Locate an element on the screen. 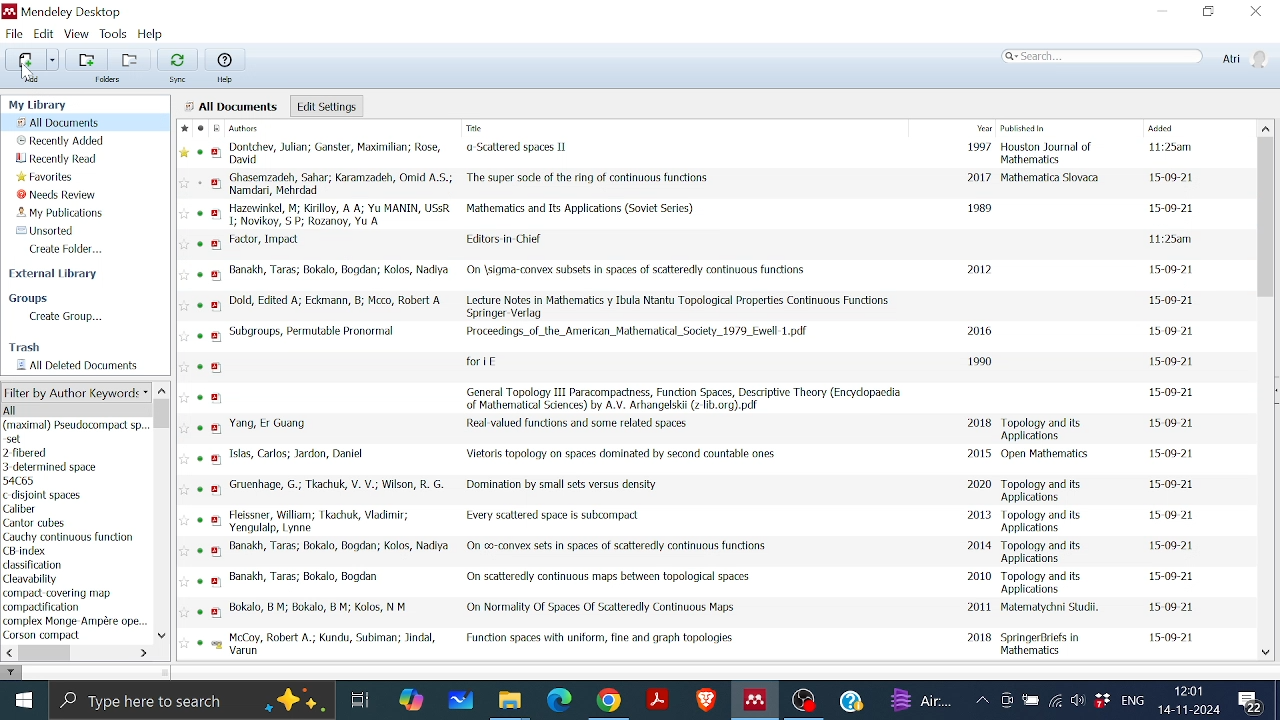 This screenshot has height=720, width=1280. date is located at coordinates (1168, 360).